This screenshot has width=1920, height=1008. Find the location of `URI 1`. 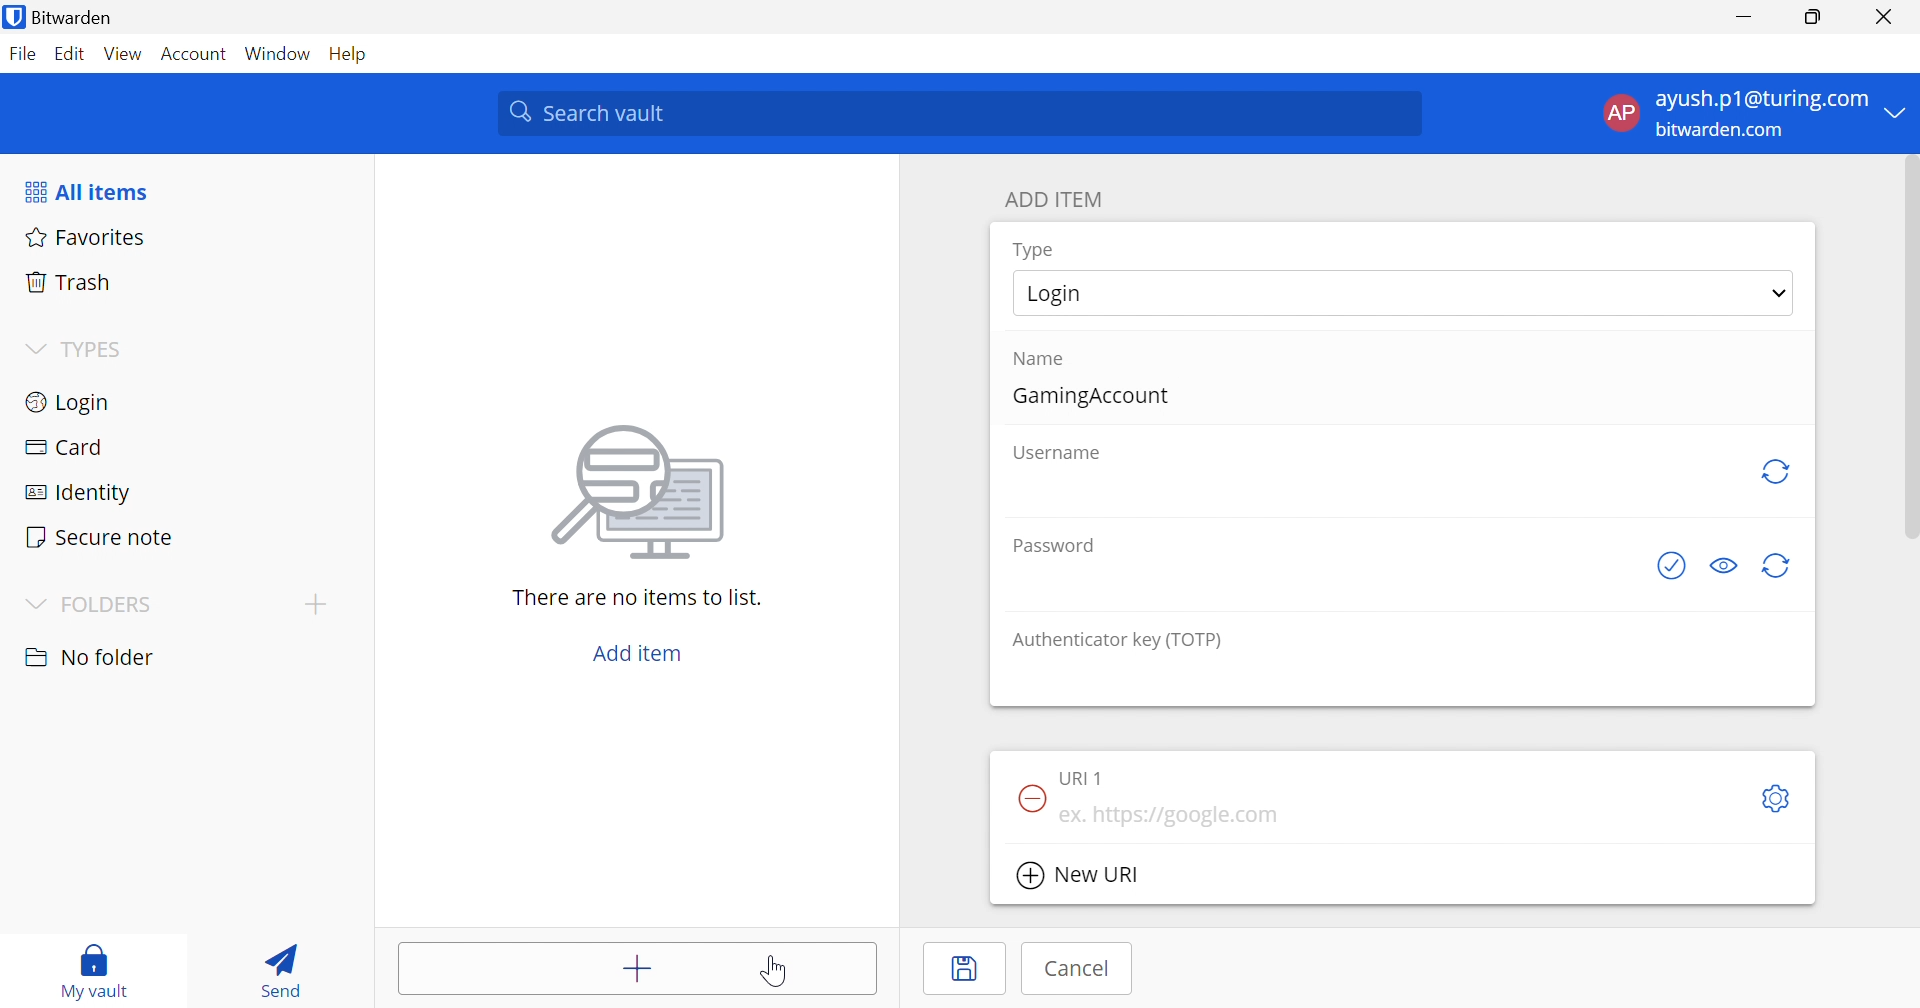

URI 1 is located at coordinates (1089, 777).